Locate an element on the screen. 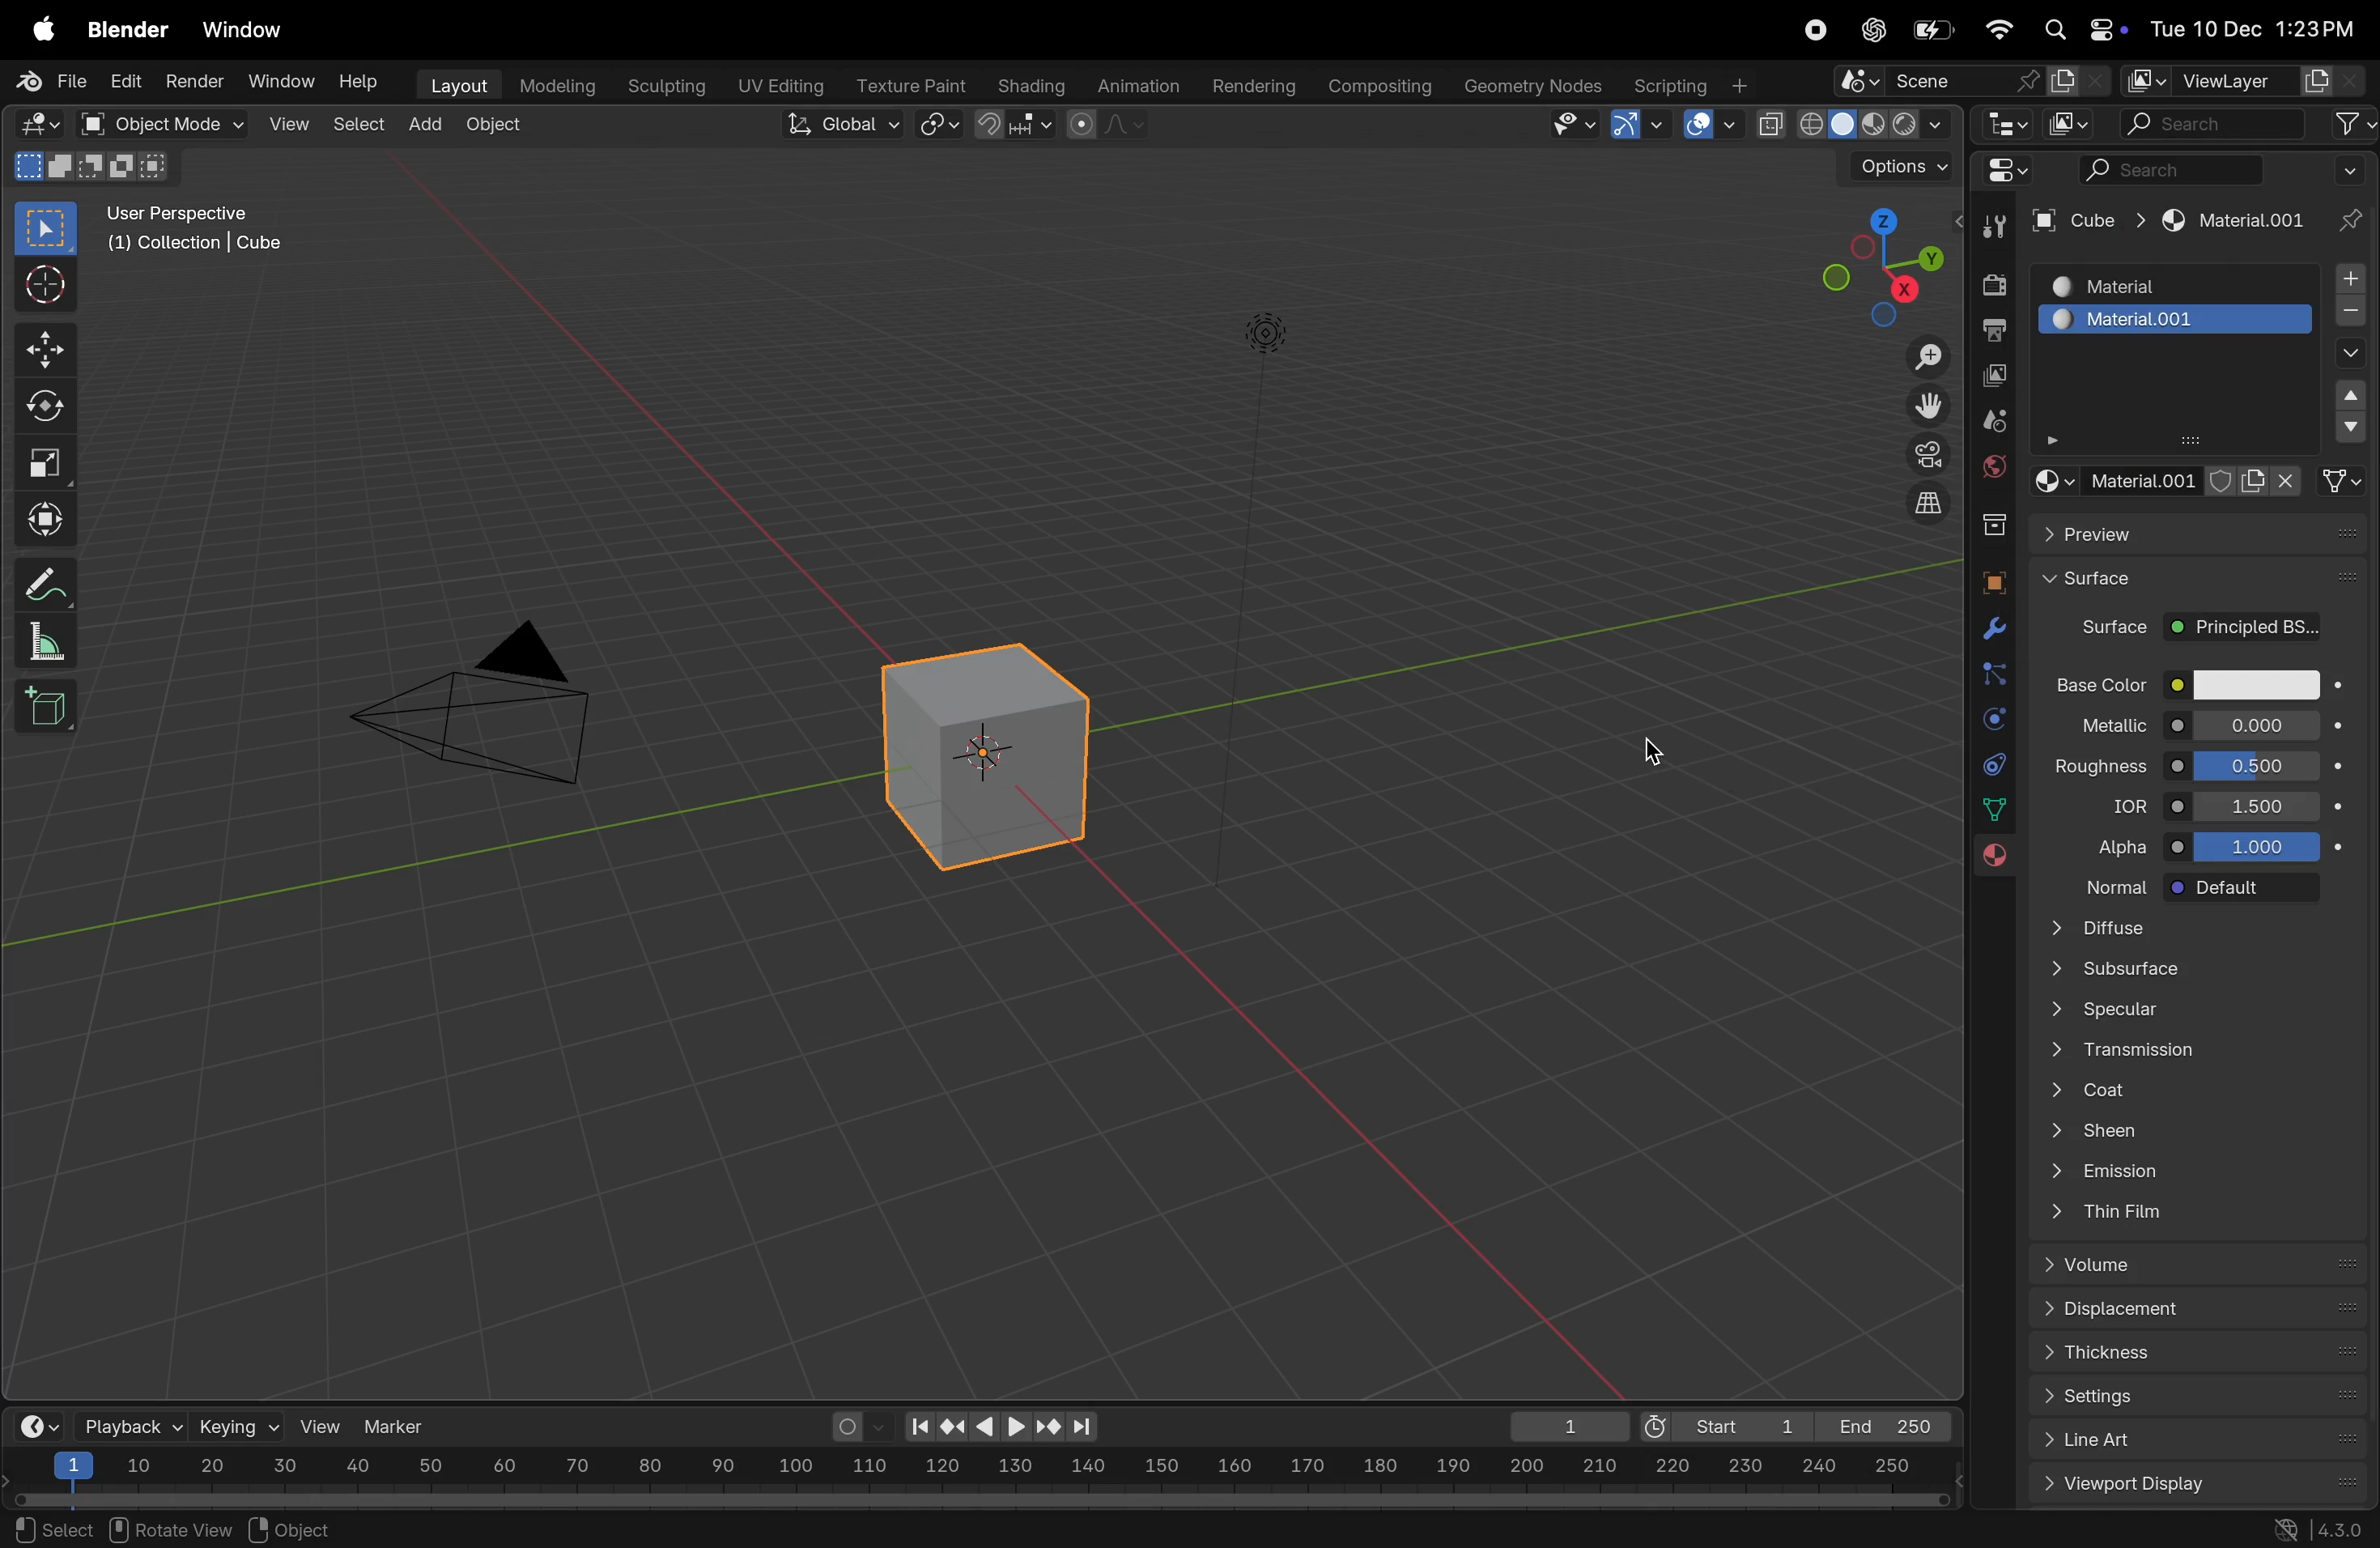 The height and width of the screenshot is (1548, 2380). move is located at coordinates (44, 351).